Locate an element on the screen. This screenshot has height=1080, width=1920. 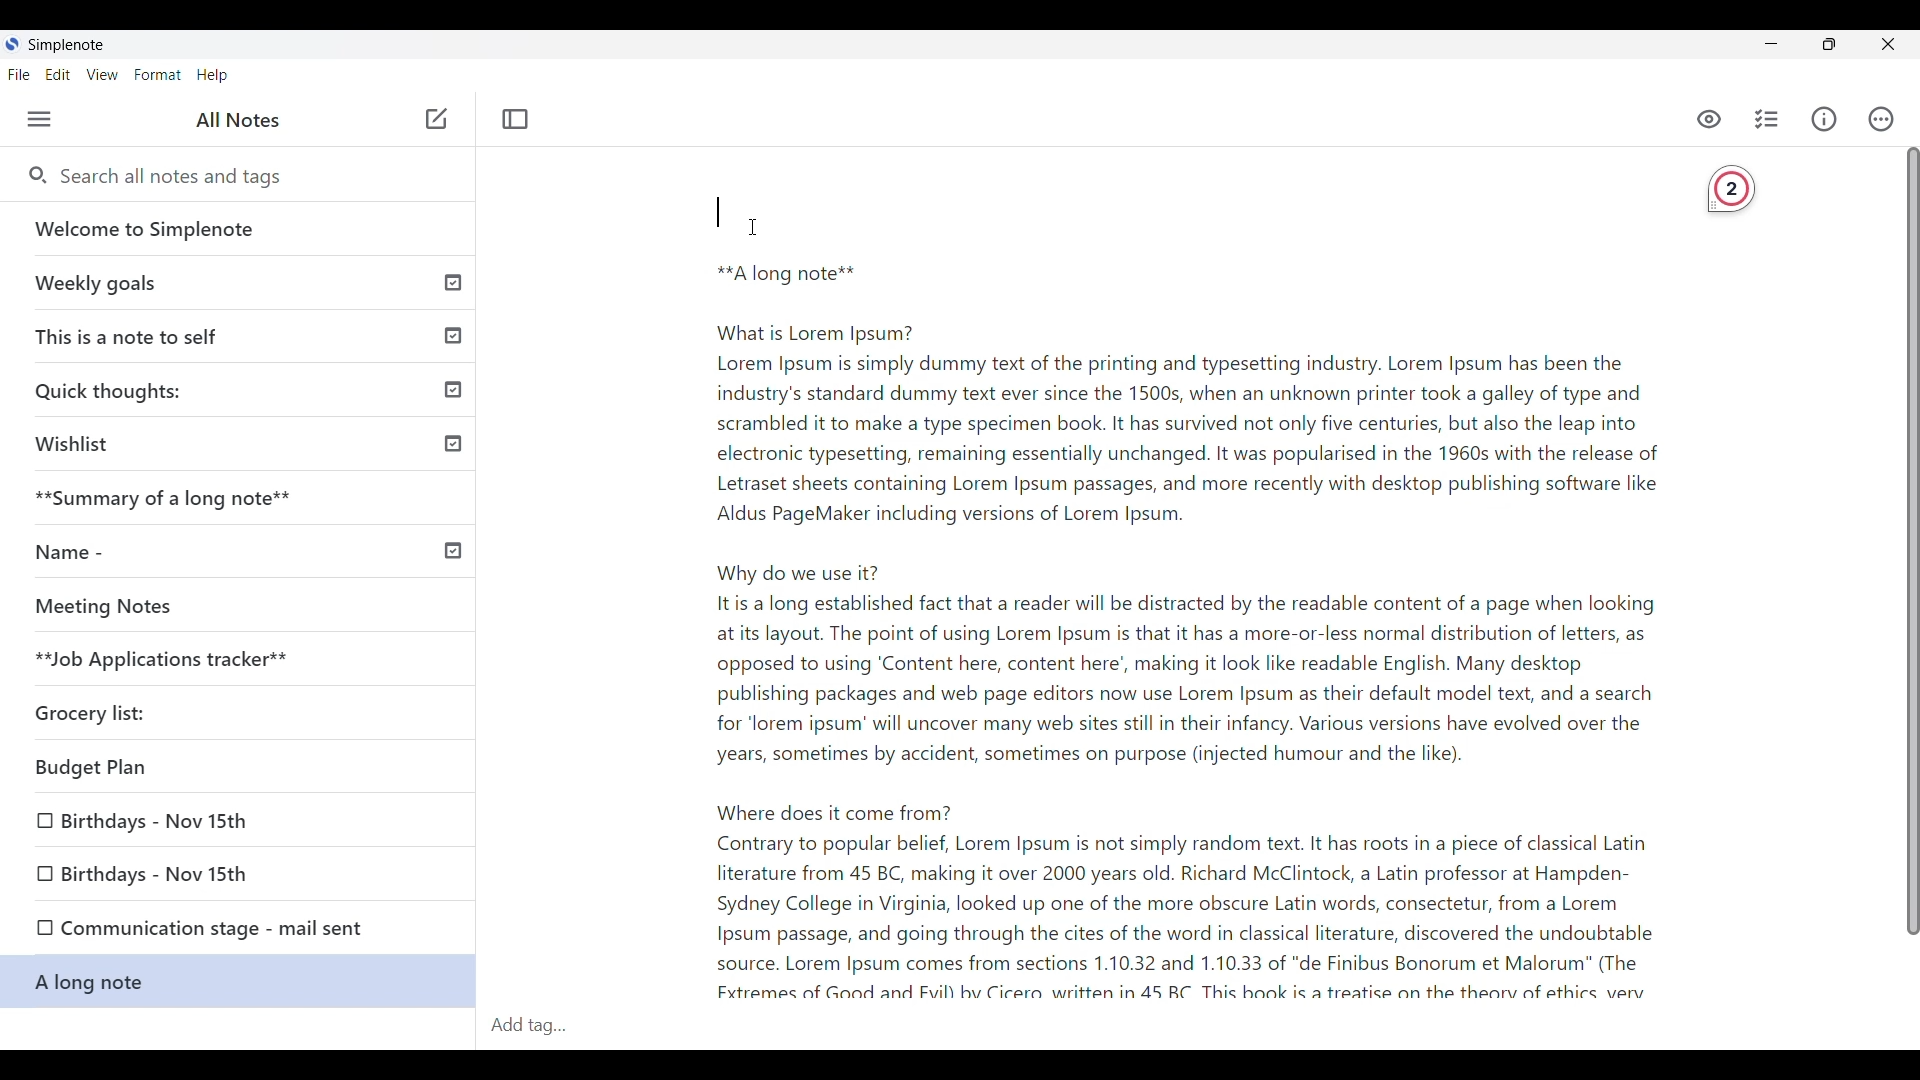
All notes is located at coordinates (238, 119).